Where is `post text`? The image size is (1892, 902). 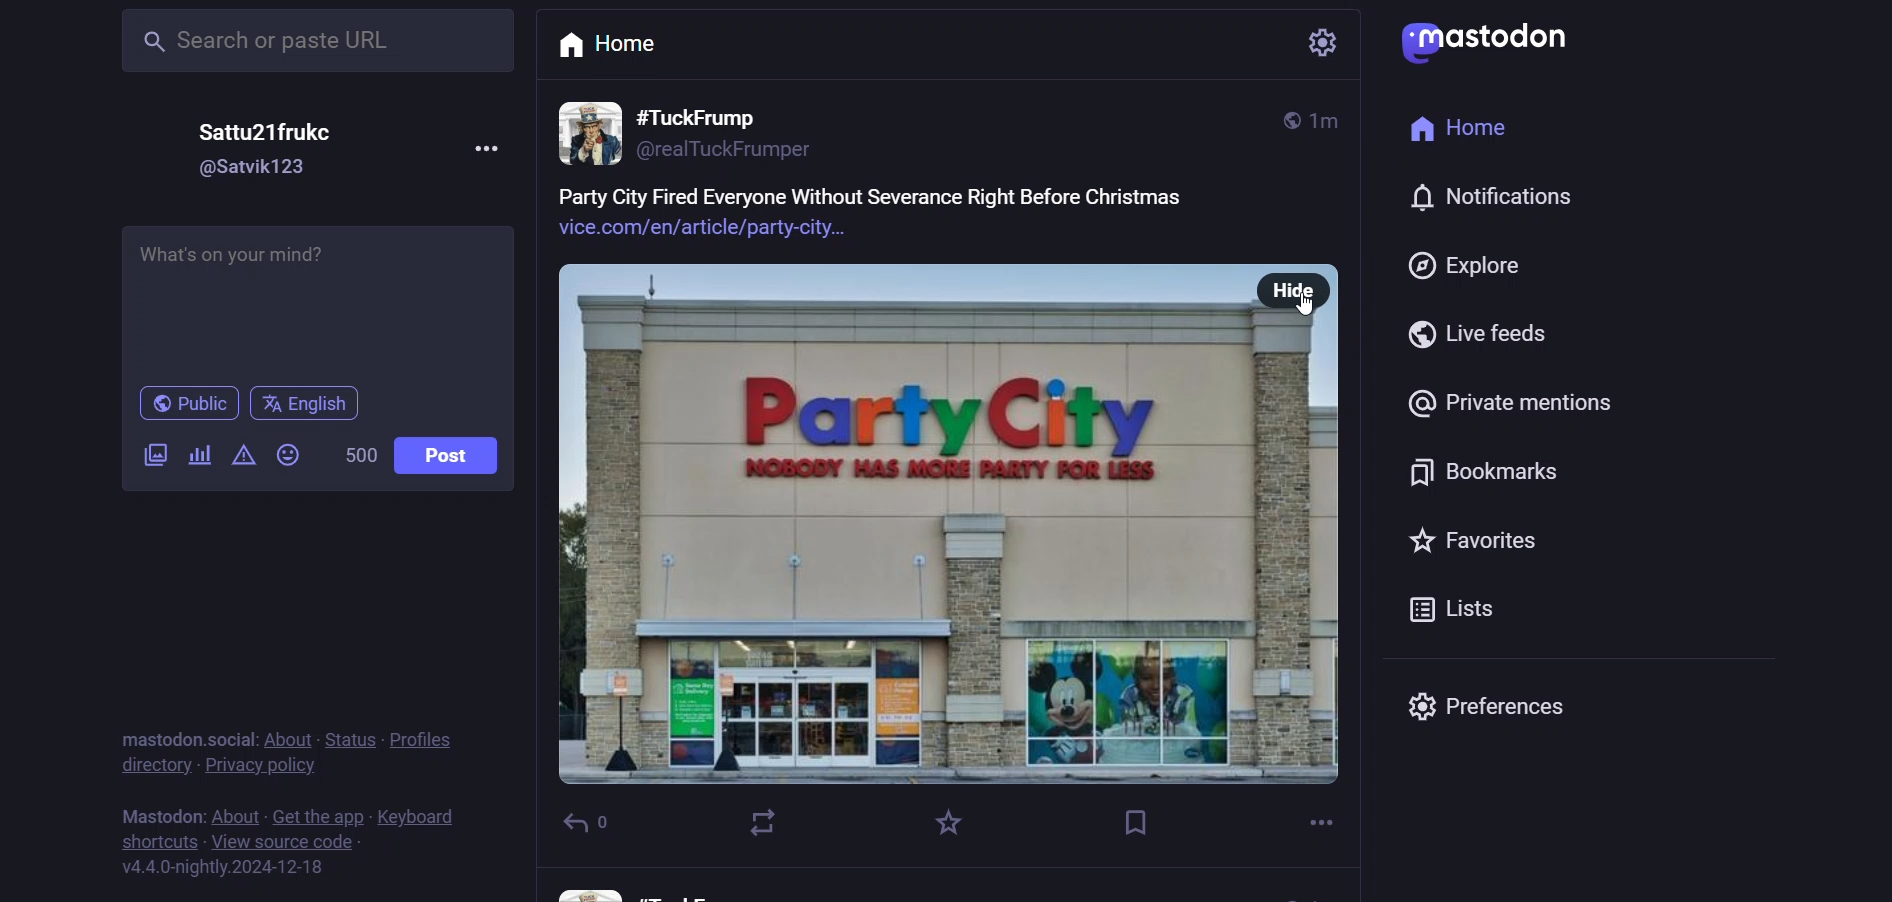 post text is located at coordinates (881, 215).